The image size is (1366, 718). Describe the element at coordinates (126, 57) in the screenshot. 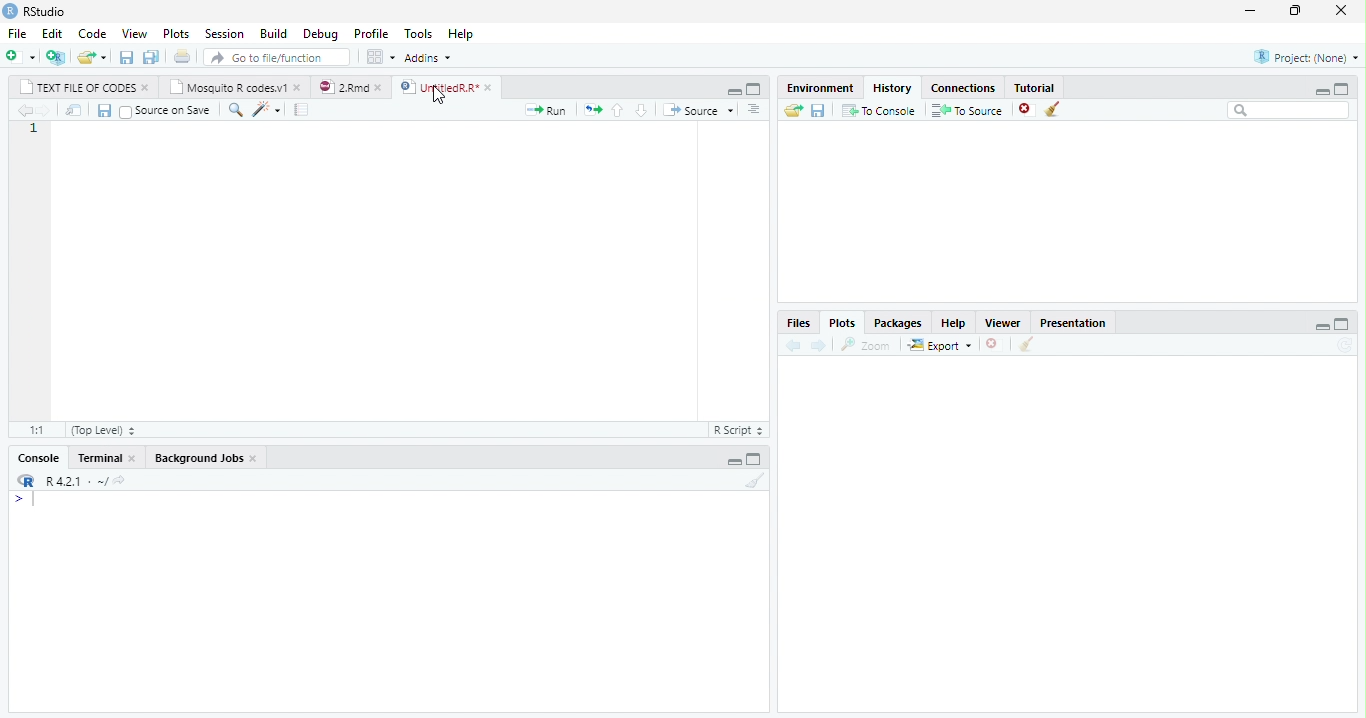

I see `save current document` at that location.